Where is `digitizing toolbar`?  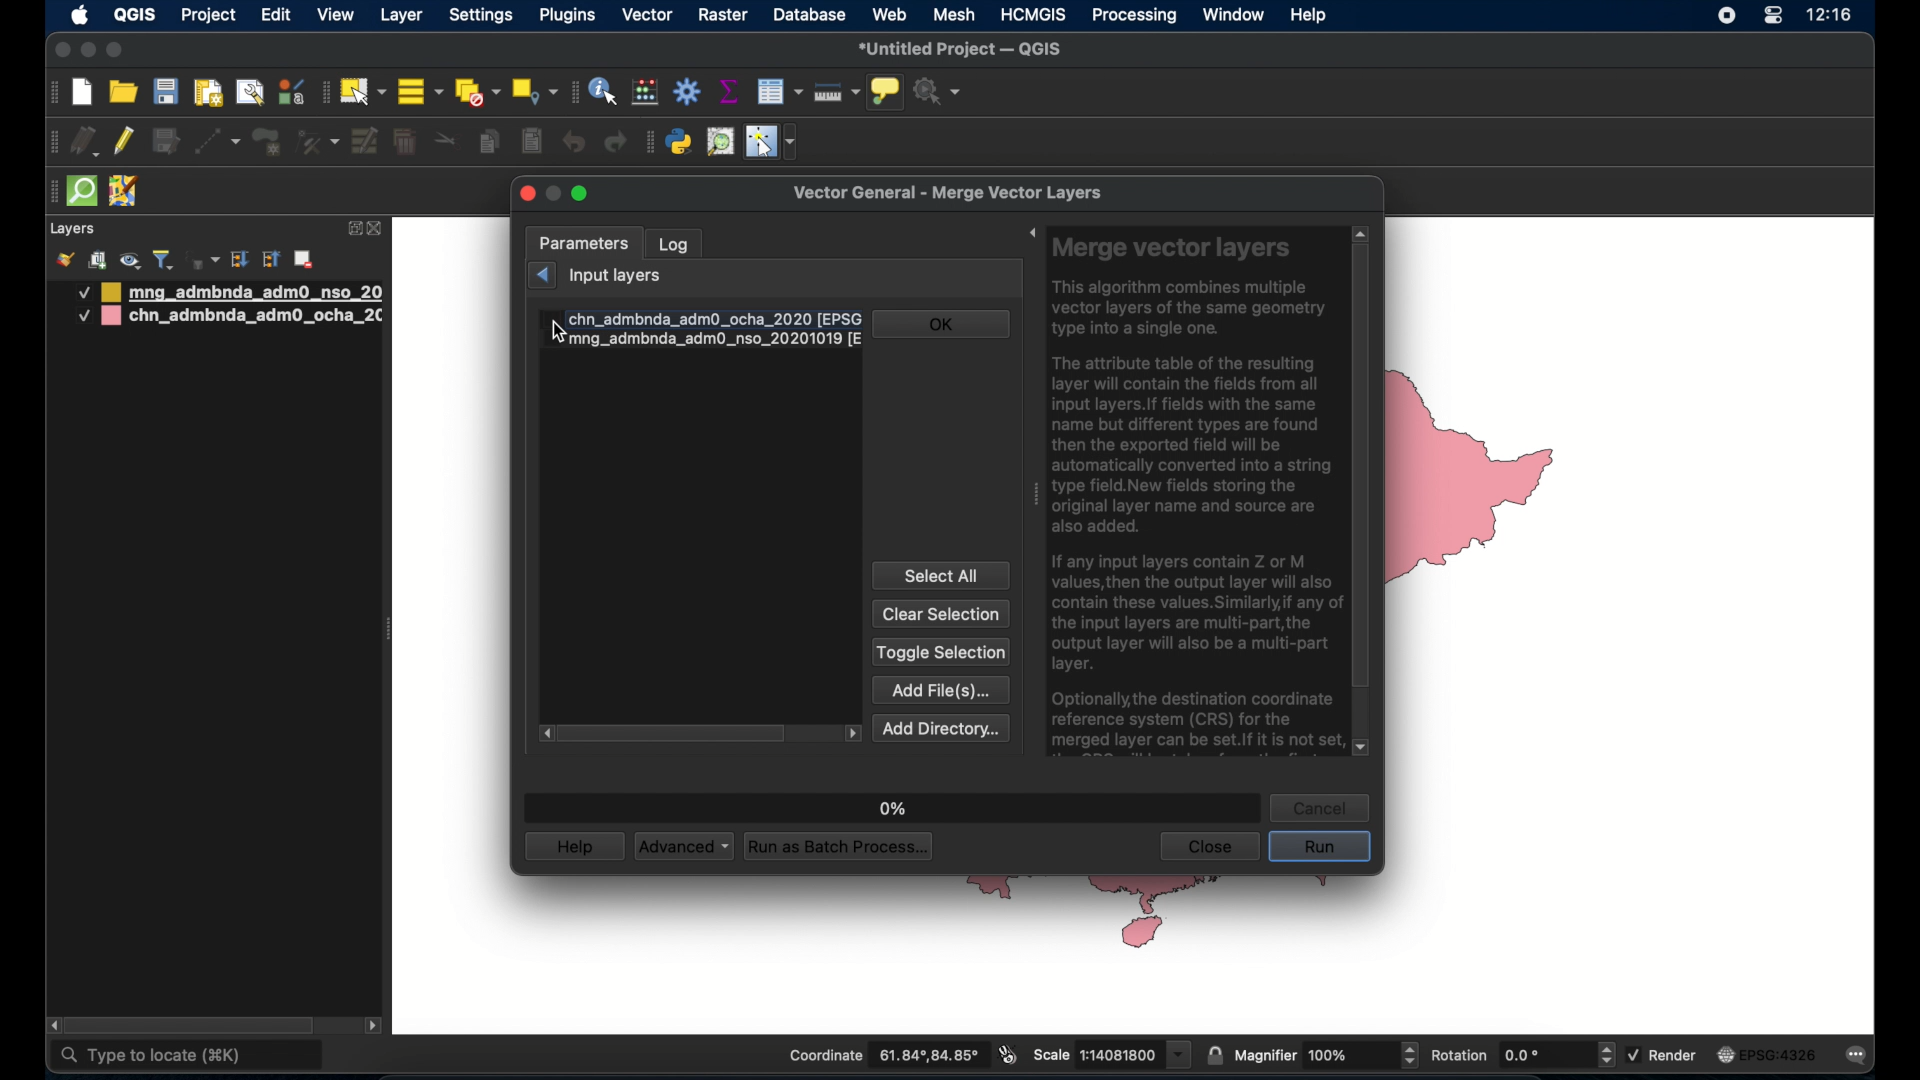 digitizing toolbar is located at coordinates (55, 145).